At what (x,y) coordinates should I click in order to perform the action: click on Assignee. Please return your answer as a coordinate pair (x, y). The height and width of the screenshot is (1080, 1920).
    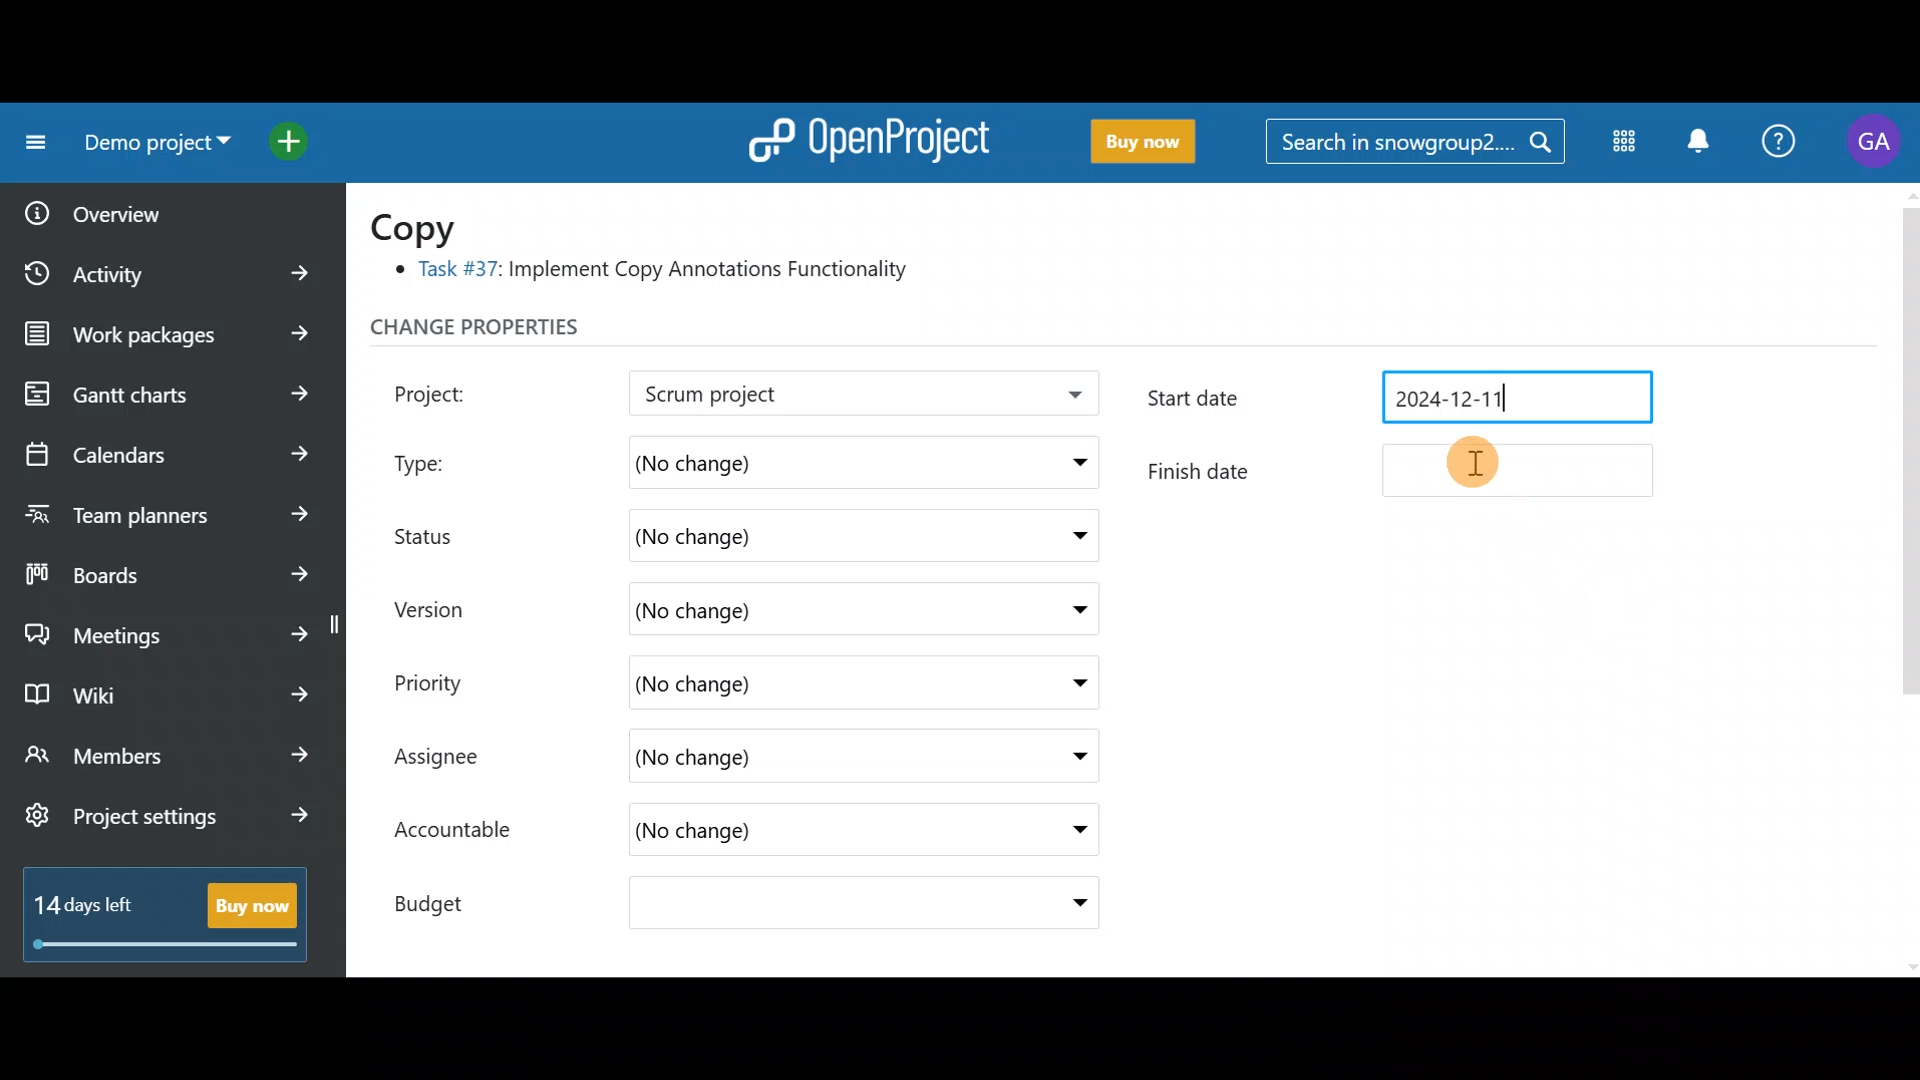
    Looking at the image, I should click on (456, 759).